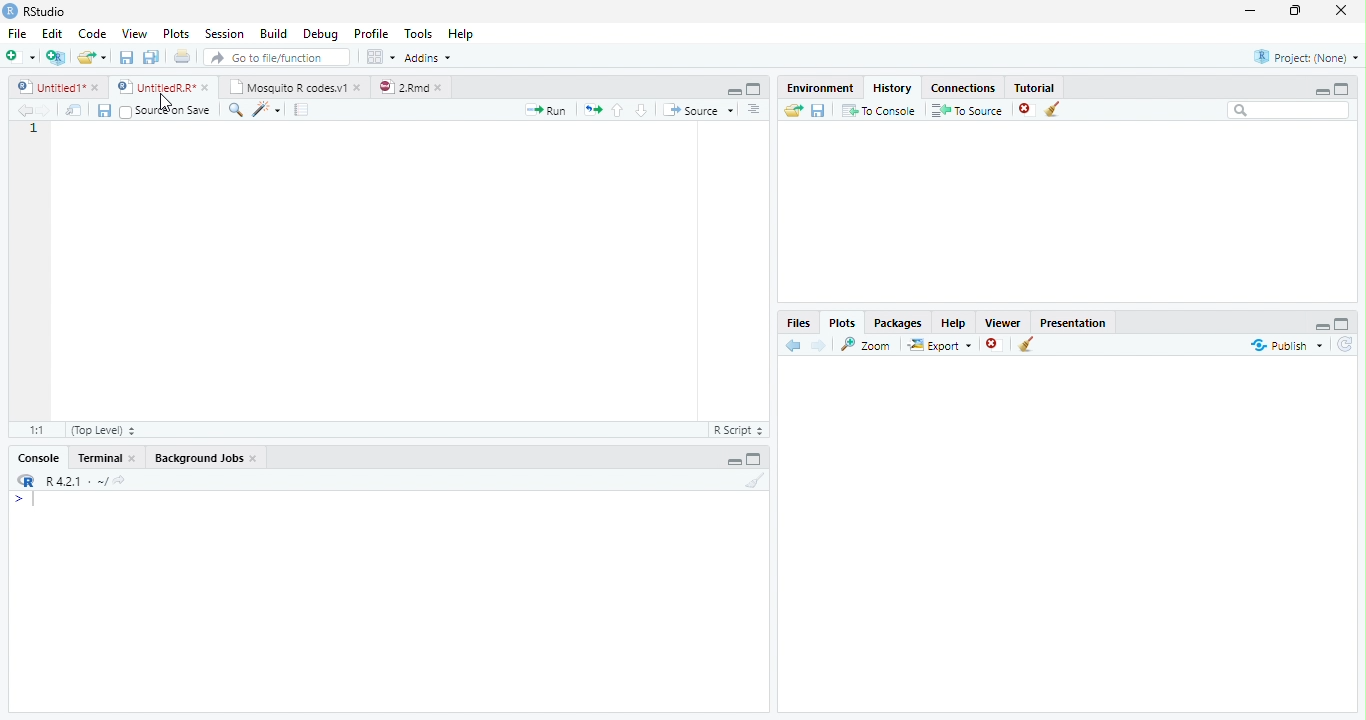 Image resolution: width=1366 pixels, height=720 pixels. Describe the element at coordinates (967, 110) in the screenshot. I see `To Source` at that location.